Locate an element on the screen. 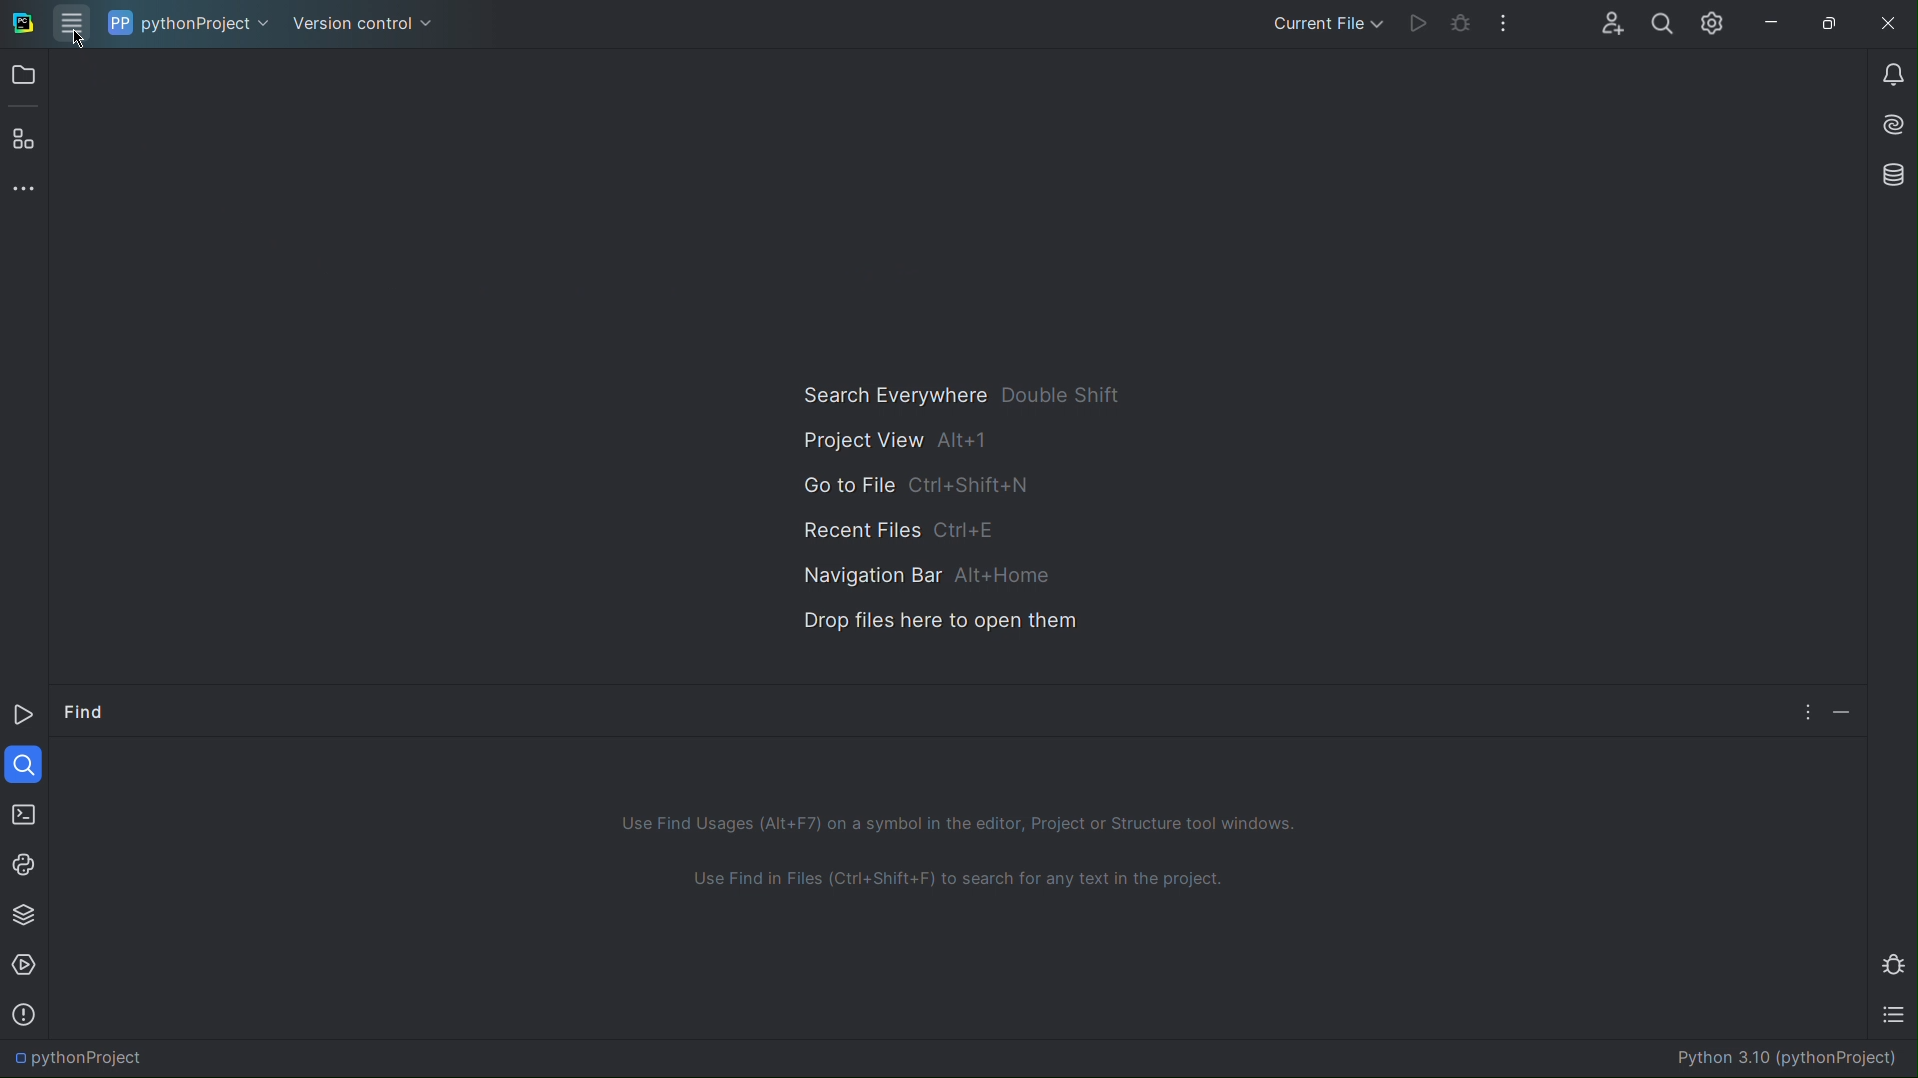 This screenshot has height=1078, width=1918. More is located at coordinates (25, 186).